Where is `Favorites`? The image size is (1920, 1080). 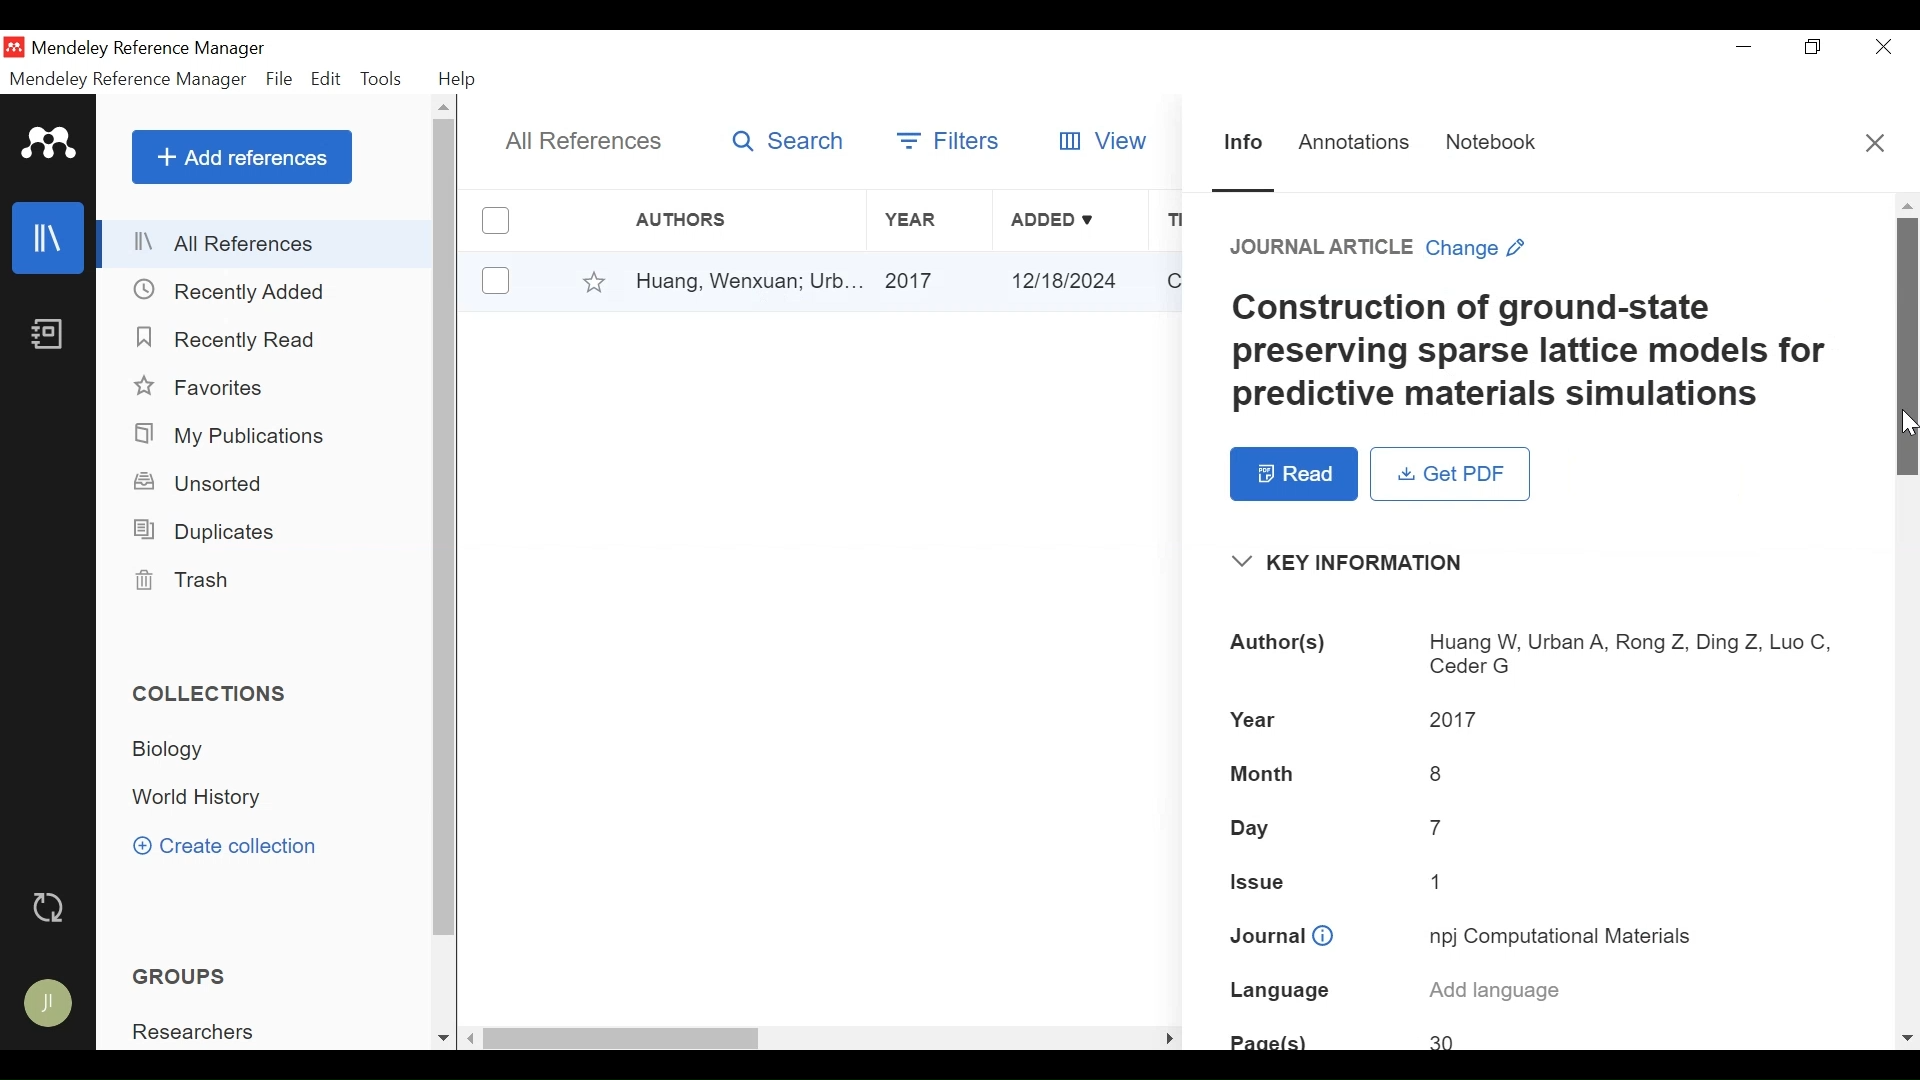 Favorites is located at coordinates (205, 388).